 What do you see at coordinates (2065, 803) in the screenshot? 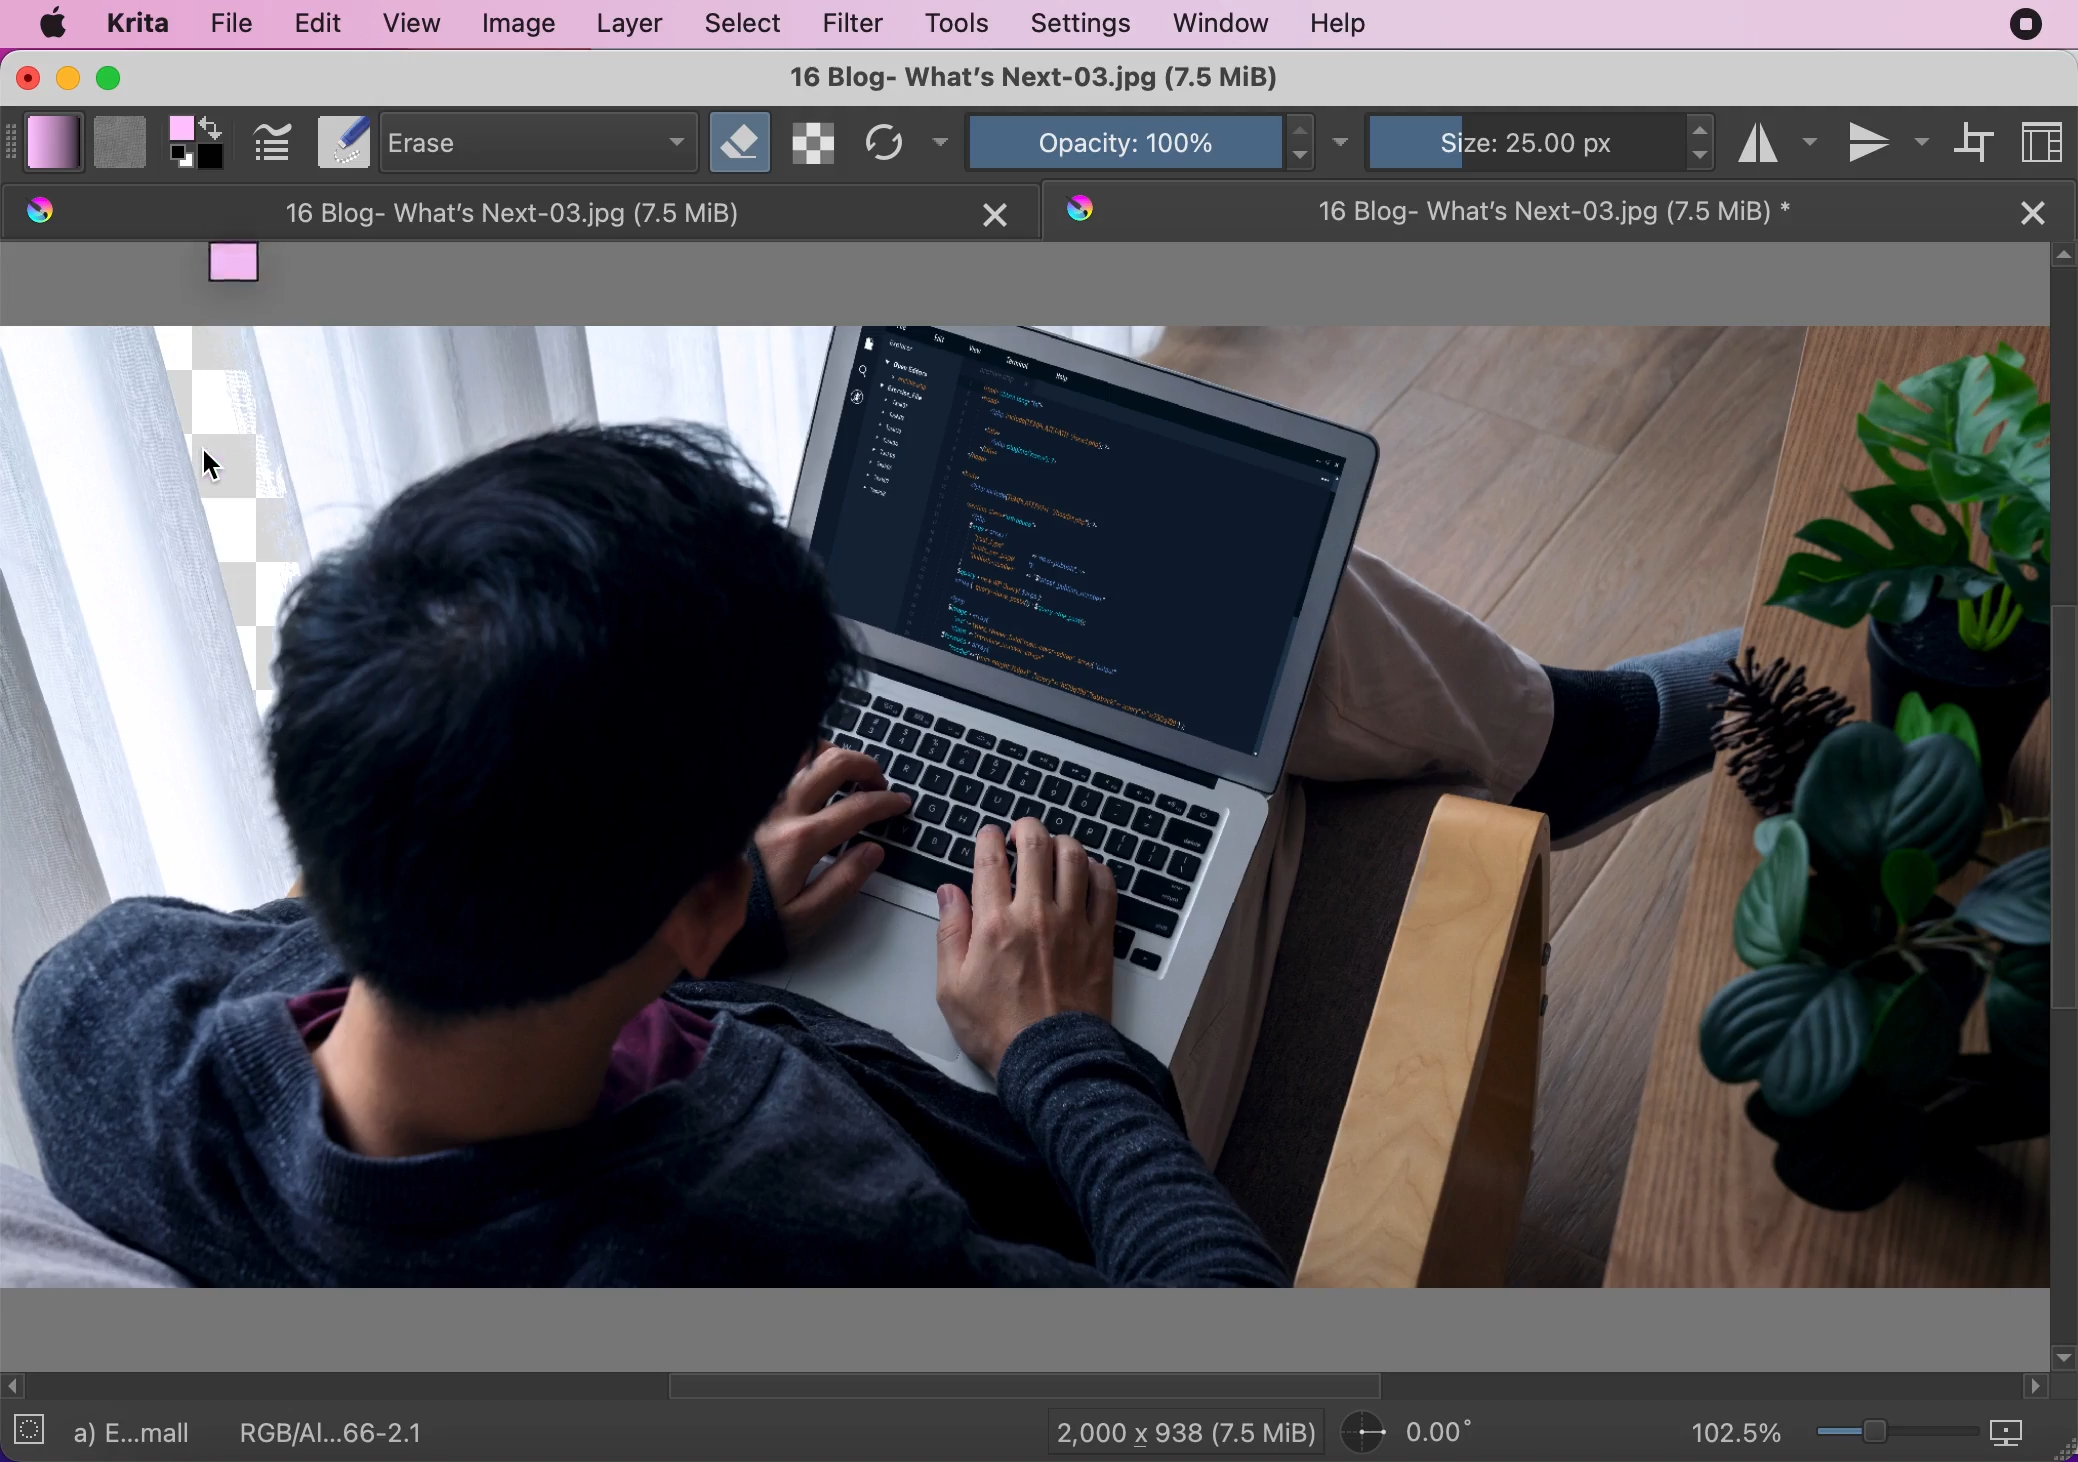
I see `scroll vertical bar` at bounding box center [2065, 803].